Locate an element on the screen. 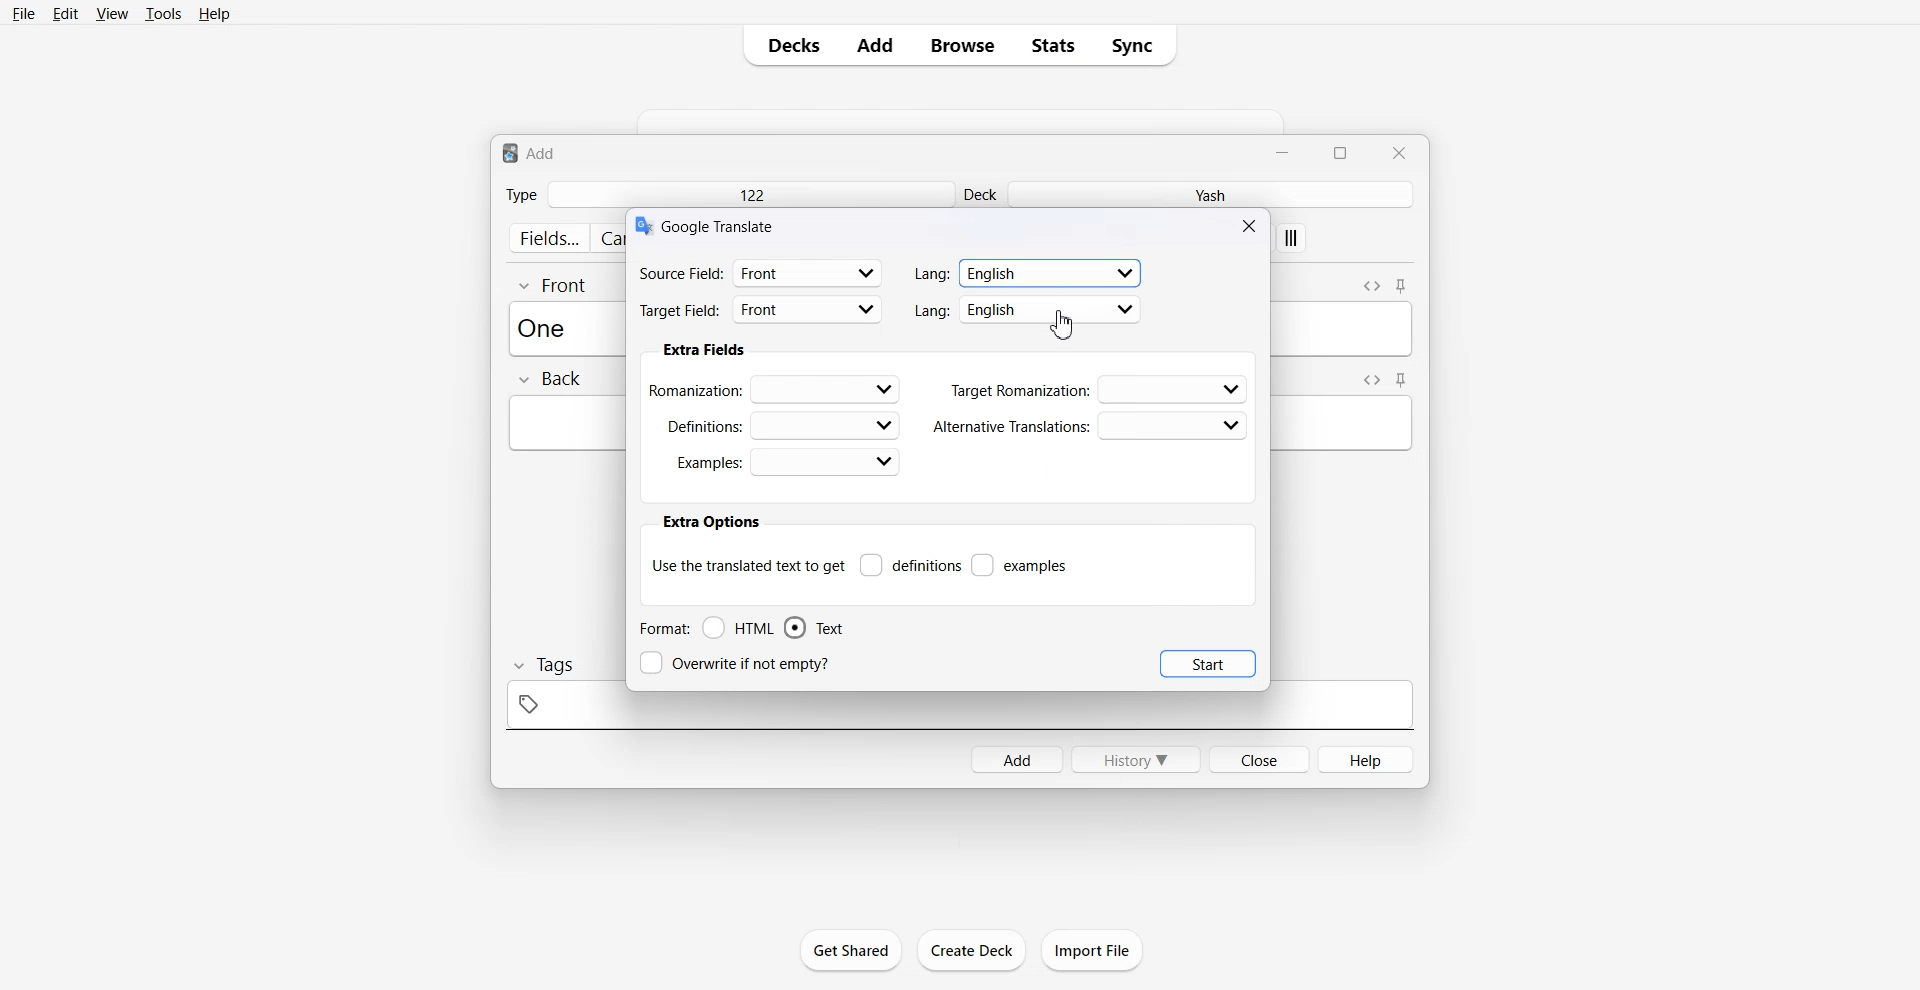  examples is located at coordinates (1021, 565).